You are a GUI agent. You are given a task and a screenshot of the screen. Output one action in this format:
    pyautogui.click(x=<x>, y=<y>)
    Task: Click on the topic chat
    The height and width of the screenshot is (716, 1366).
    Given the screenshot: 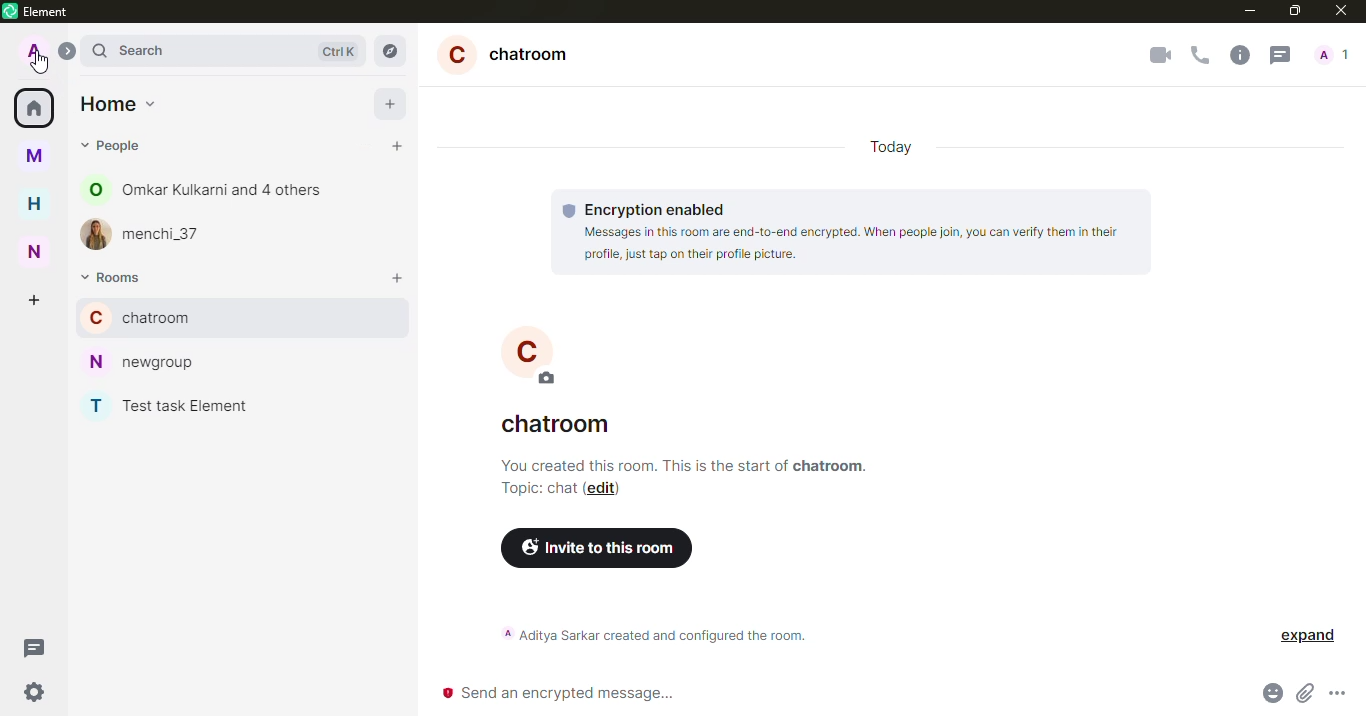 What is the action you would take?
    pyautogui.click(x=536, y=488)
    